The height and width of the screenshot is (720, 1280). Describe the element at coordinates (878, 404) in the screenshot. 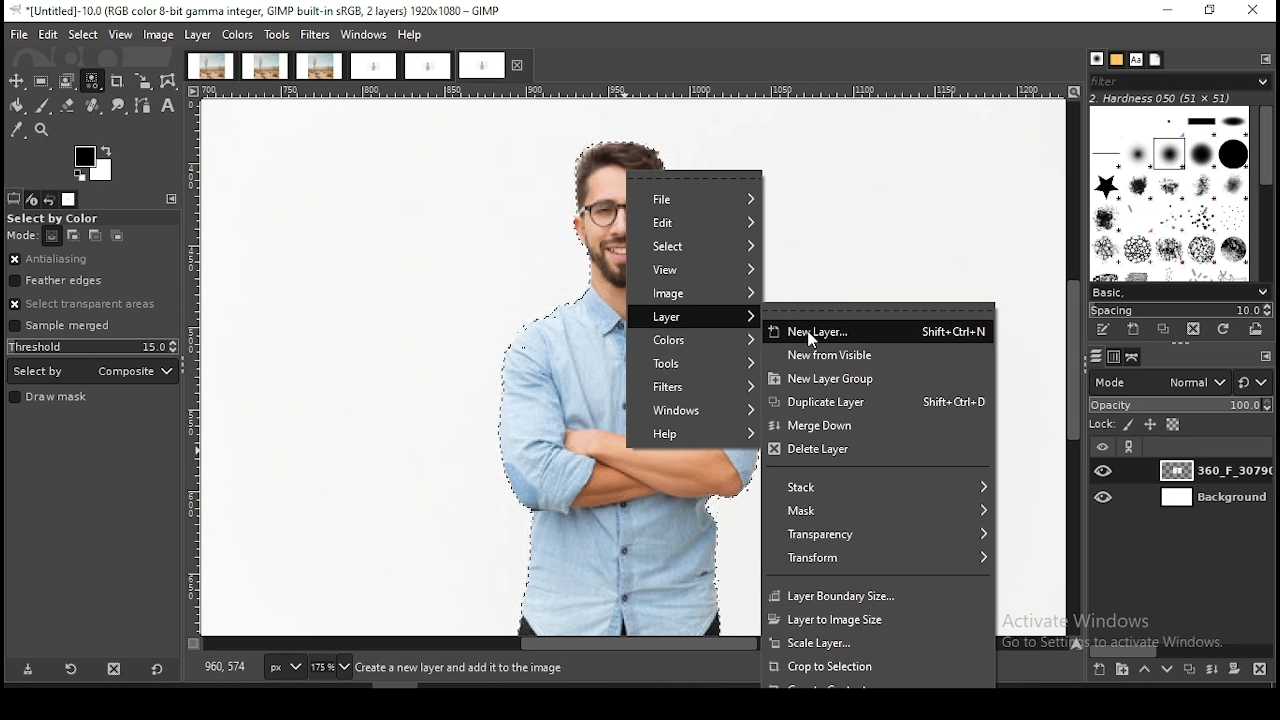

I see `duplicate layer` at that location.